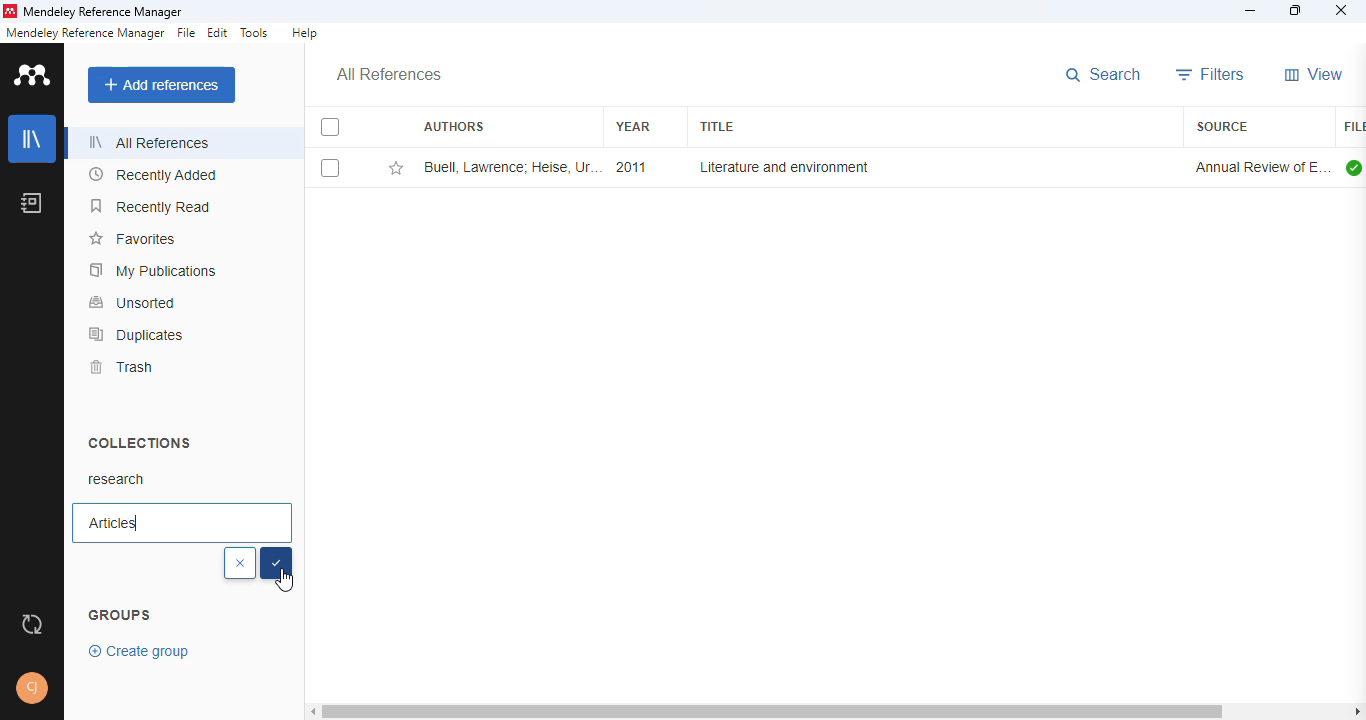  What do you see at coordinates (31, 625) in the screenshot?
I see `sync` at bounding box center [31, 625].